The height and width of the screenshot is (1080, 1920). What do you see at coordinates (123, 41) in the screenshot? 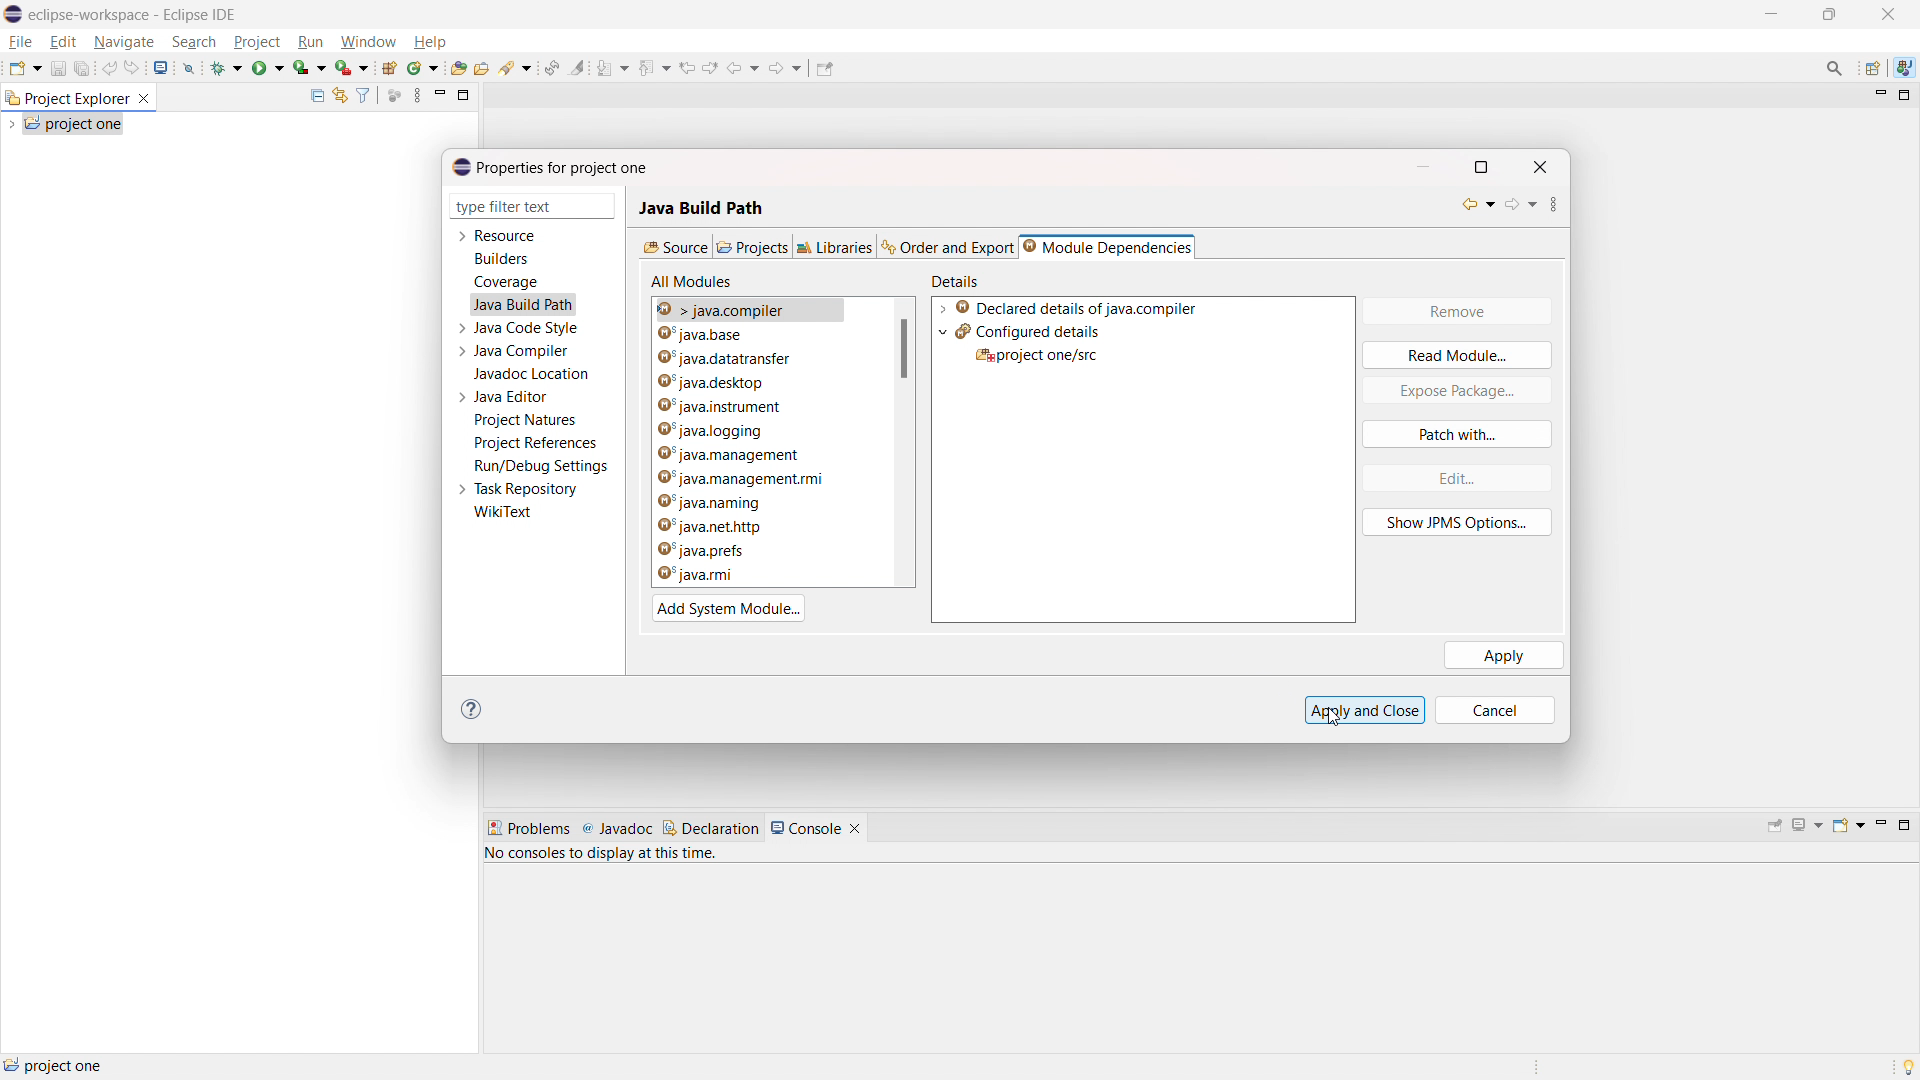
I see `navigate` at bounding box center [123, 41].